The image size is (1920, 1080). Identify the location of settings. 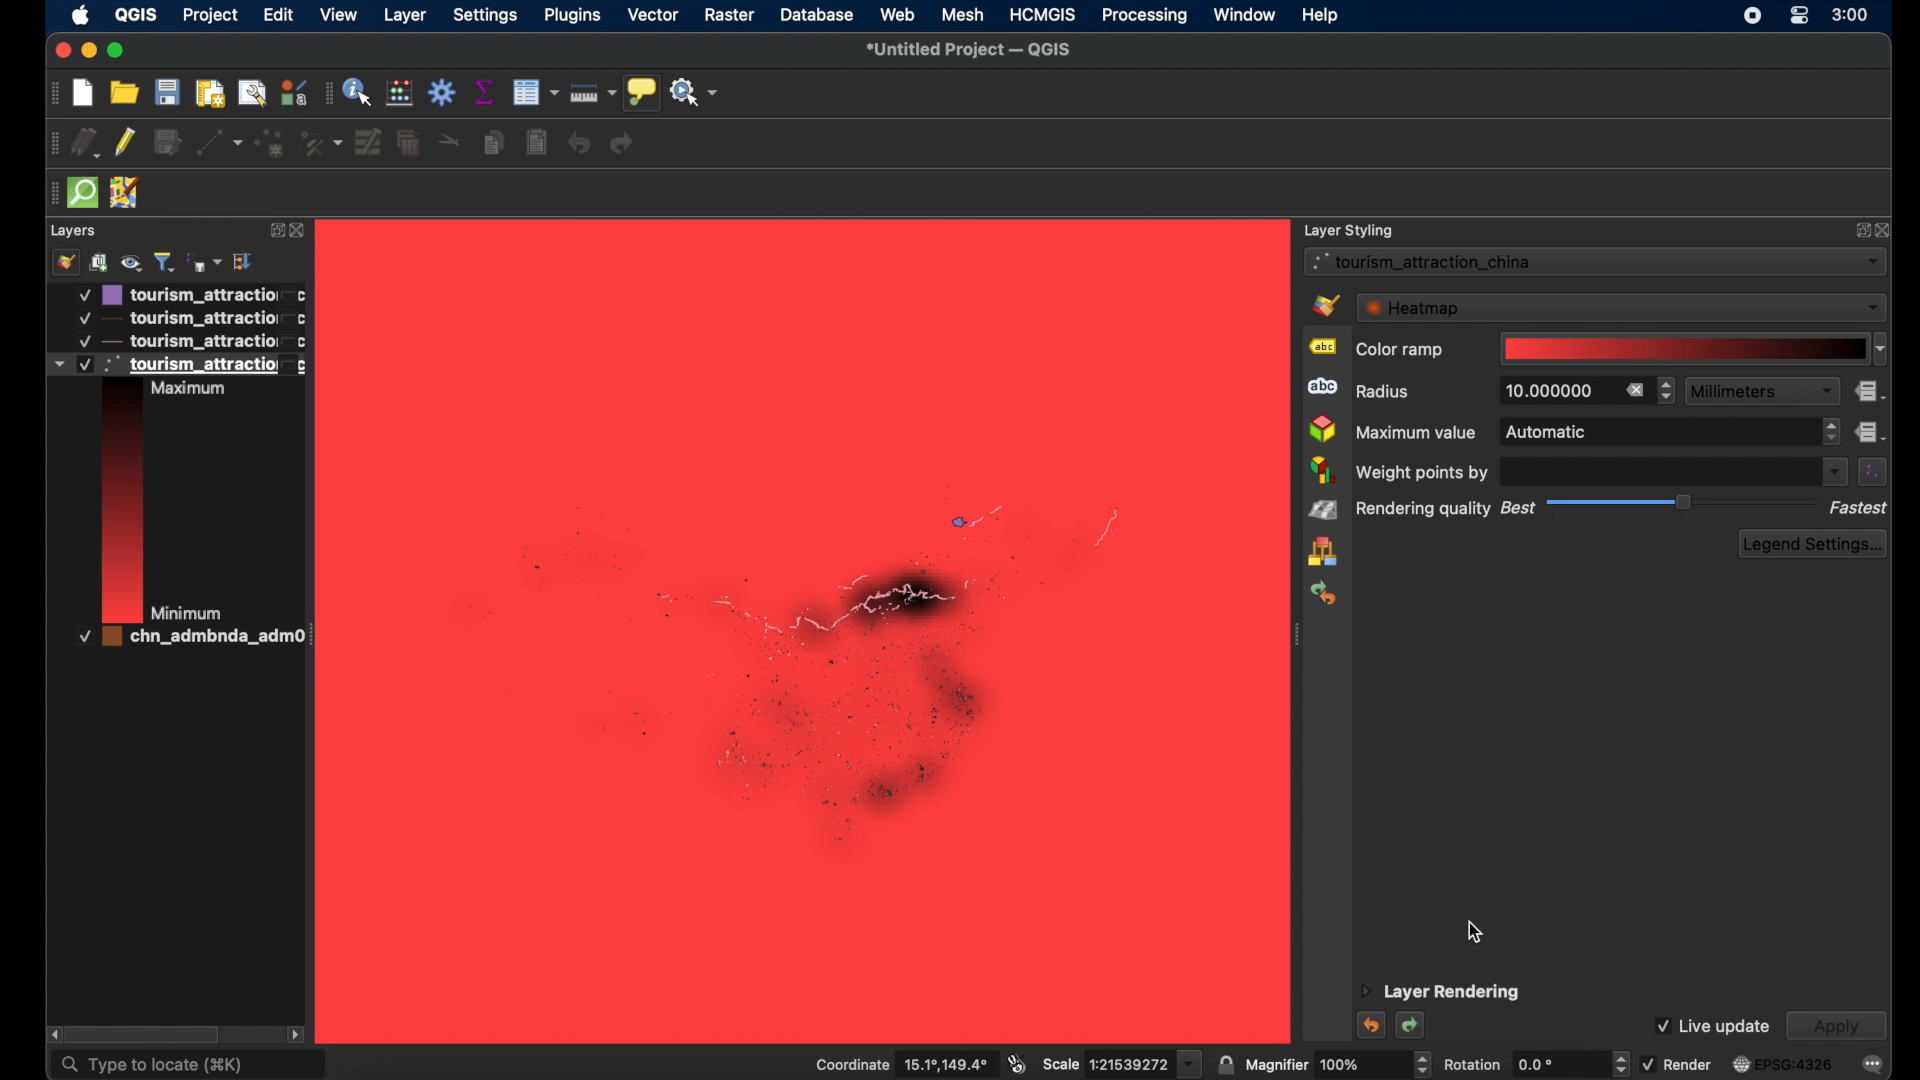
(488, 17).